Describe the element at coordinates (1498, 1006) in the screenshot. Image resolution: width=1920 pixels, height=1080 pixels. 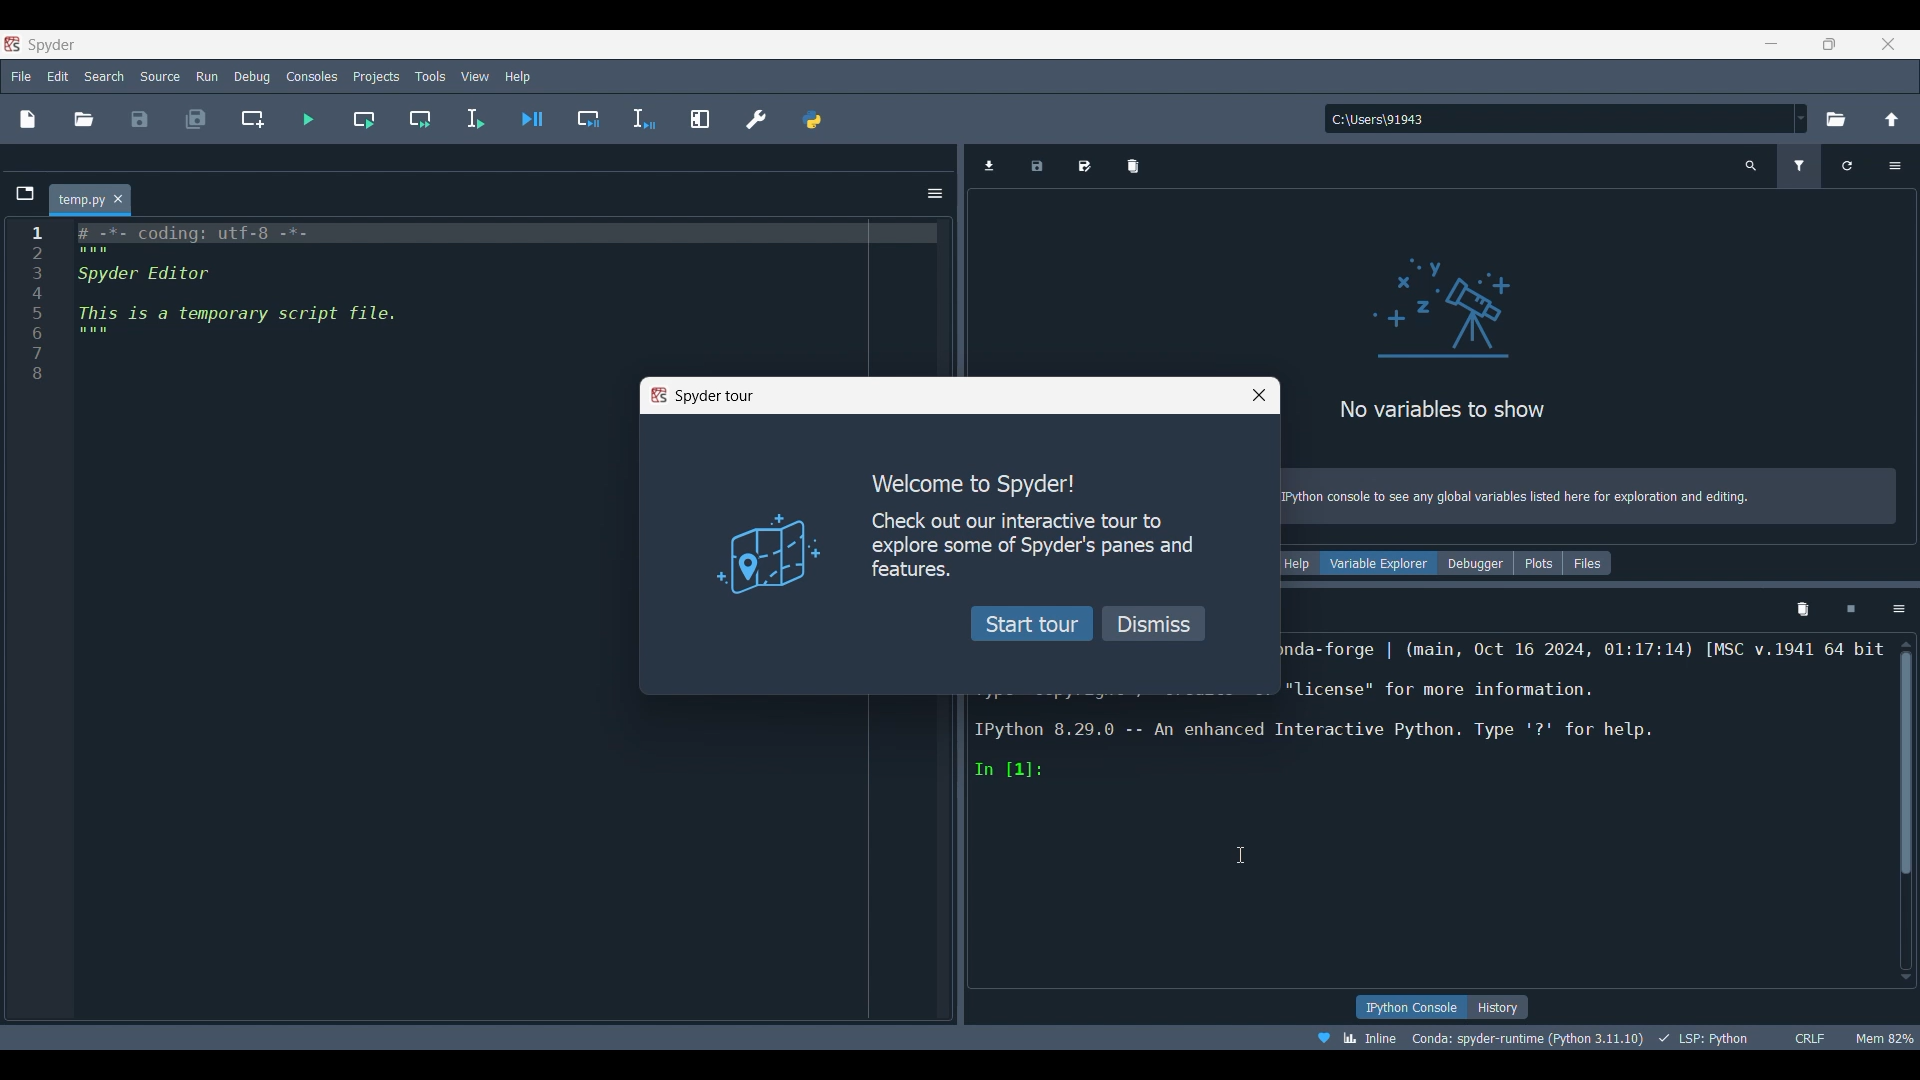
I see `History` at that location.